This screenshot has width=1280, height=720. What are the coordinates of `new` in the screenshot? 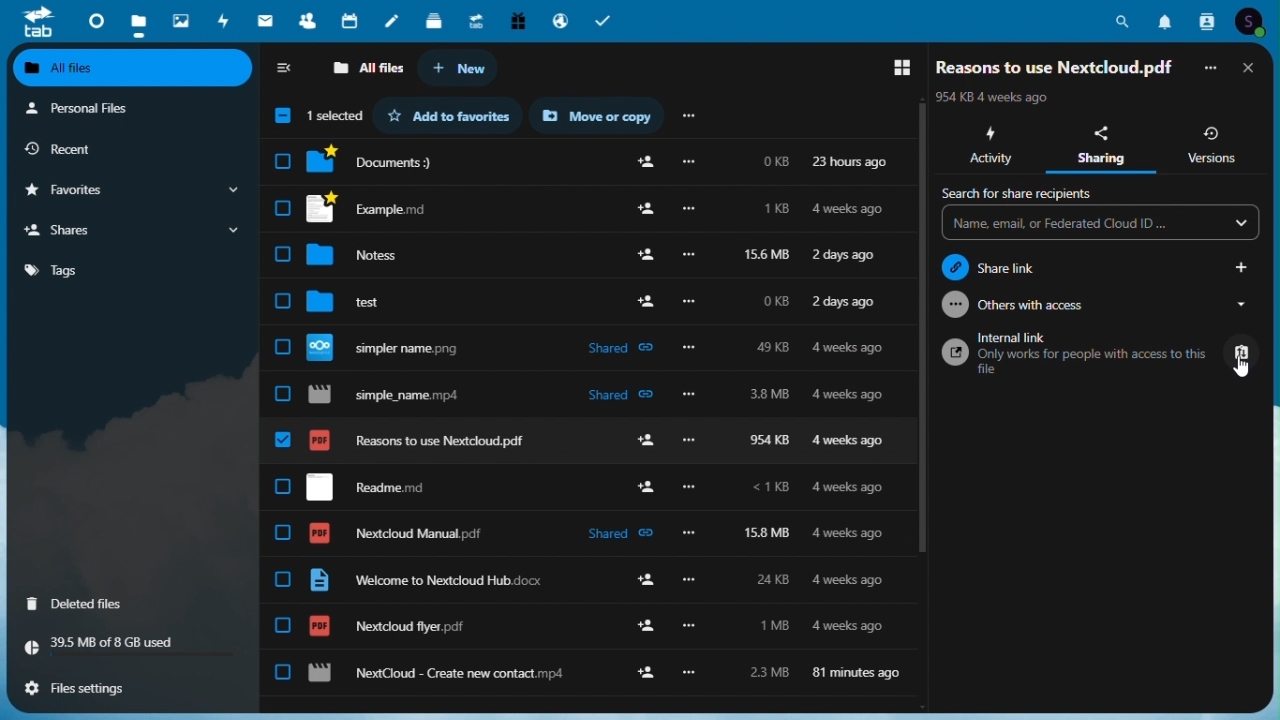 It's located at (466, 68).